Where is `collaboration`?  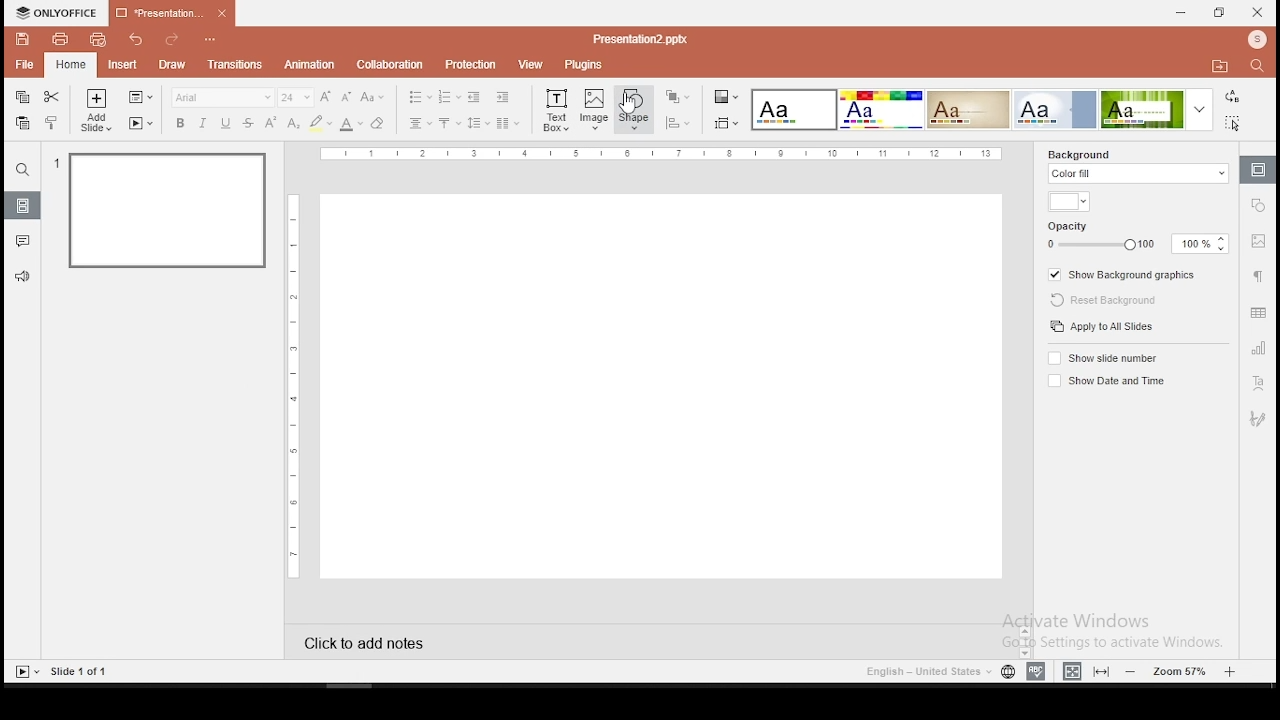 collaboration is located at coordinates (389, 64).